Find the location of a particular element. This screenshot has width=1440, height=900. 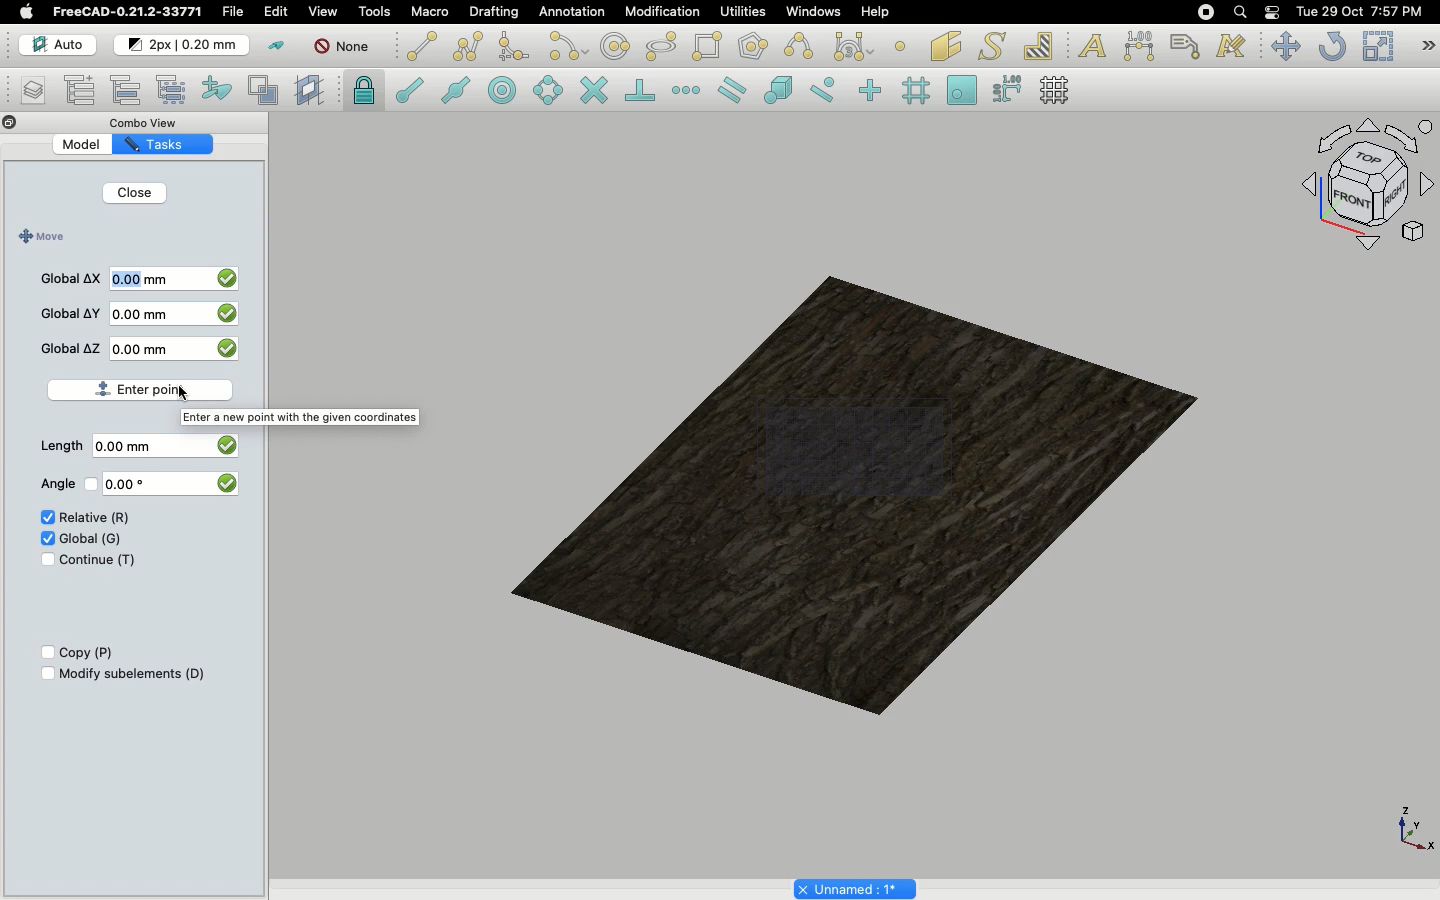

Snap center is located at coordinates (508, 89).